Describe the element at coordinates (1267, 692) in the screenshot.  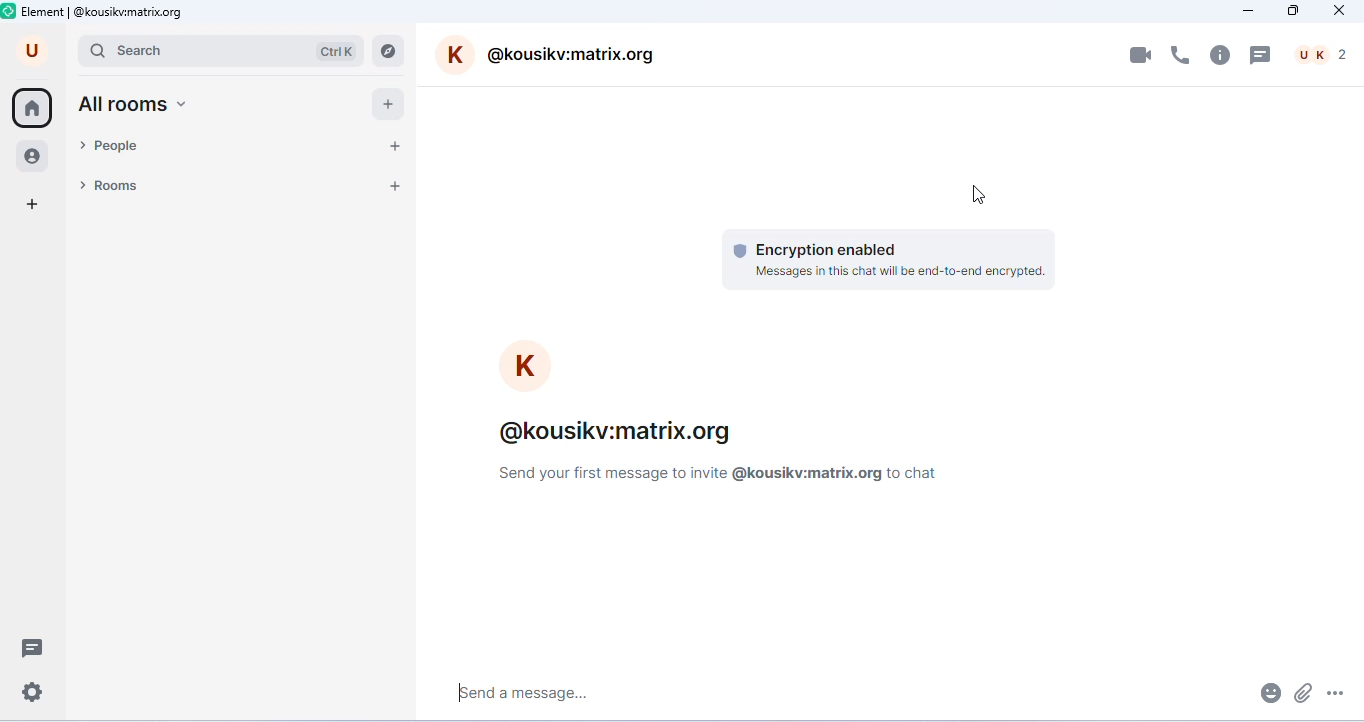
I see `emoji` at that location.